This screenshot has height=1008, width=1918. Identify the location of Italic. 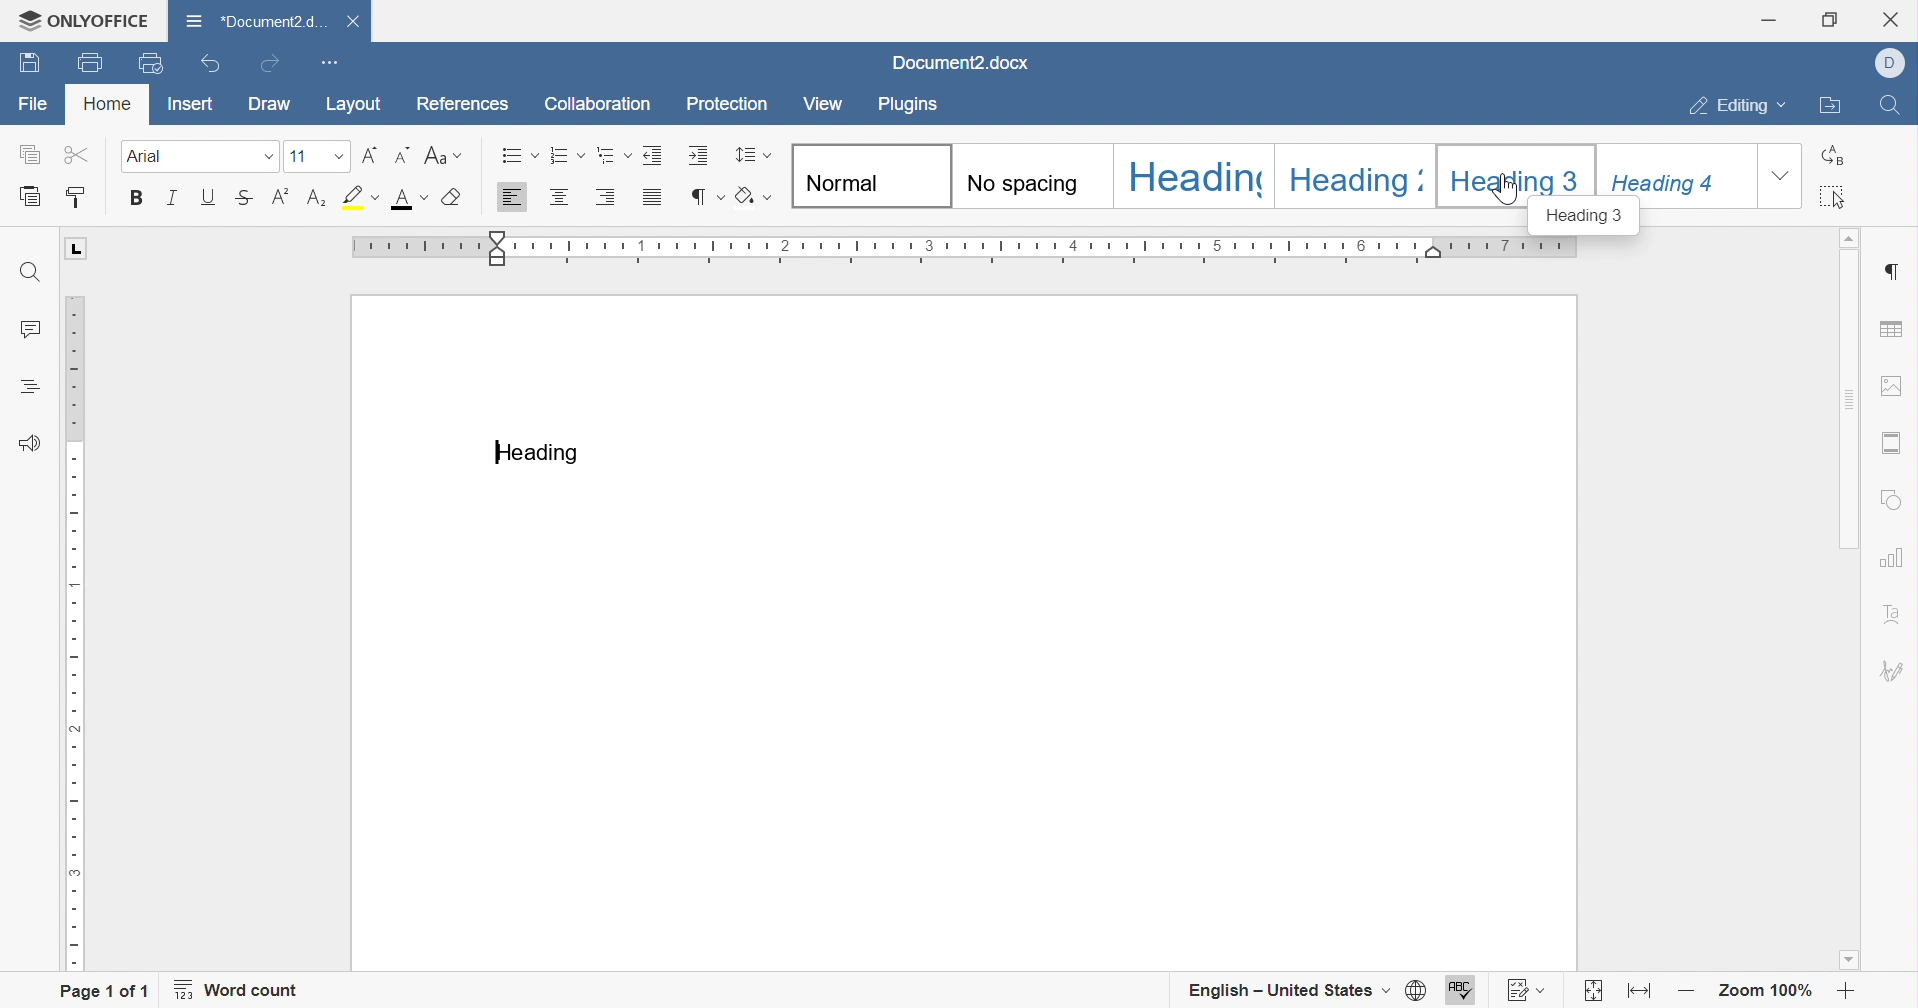
(170, 200).